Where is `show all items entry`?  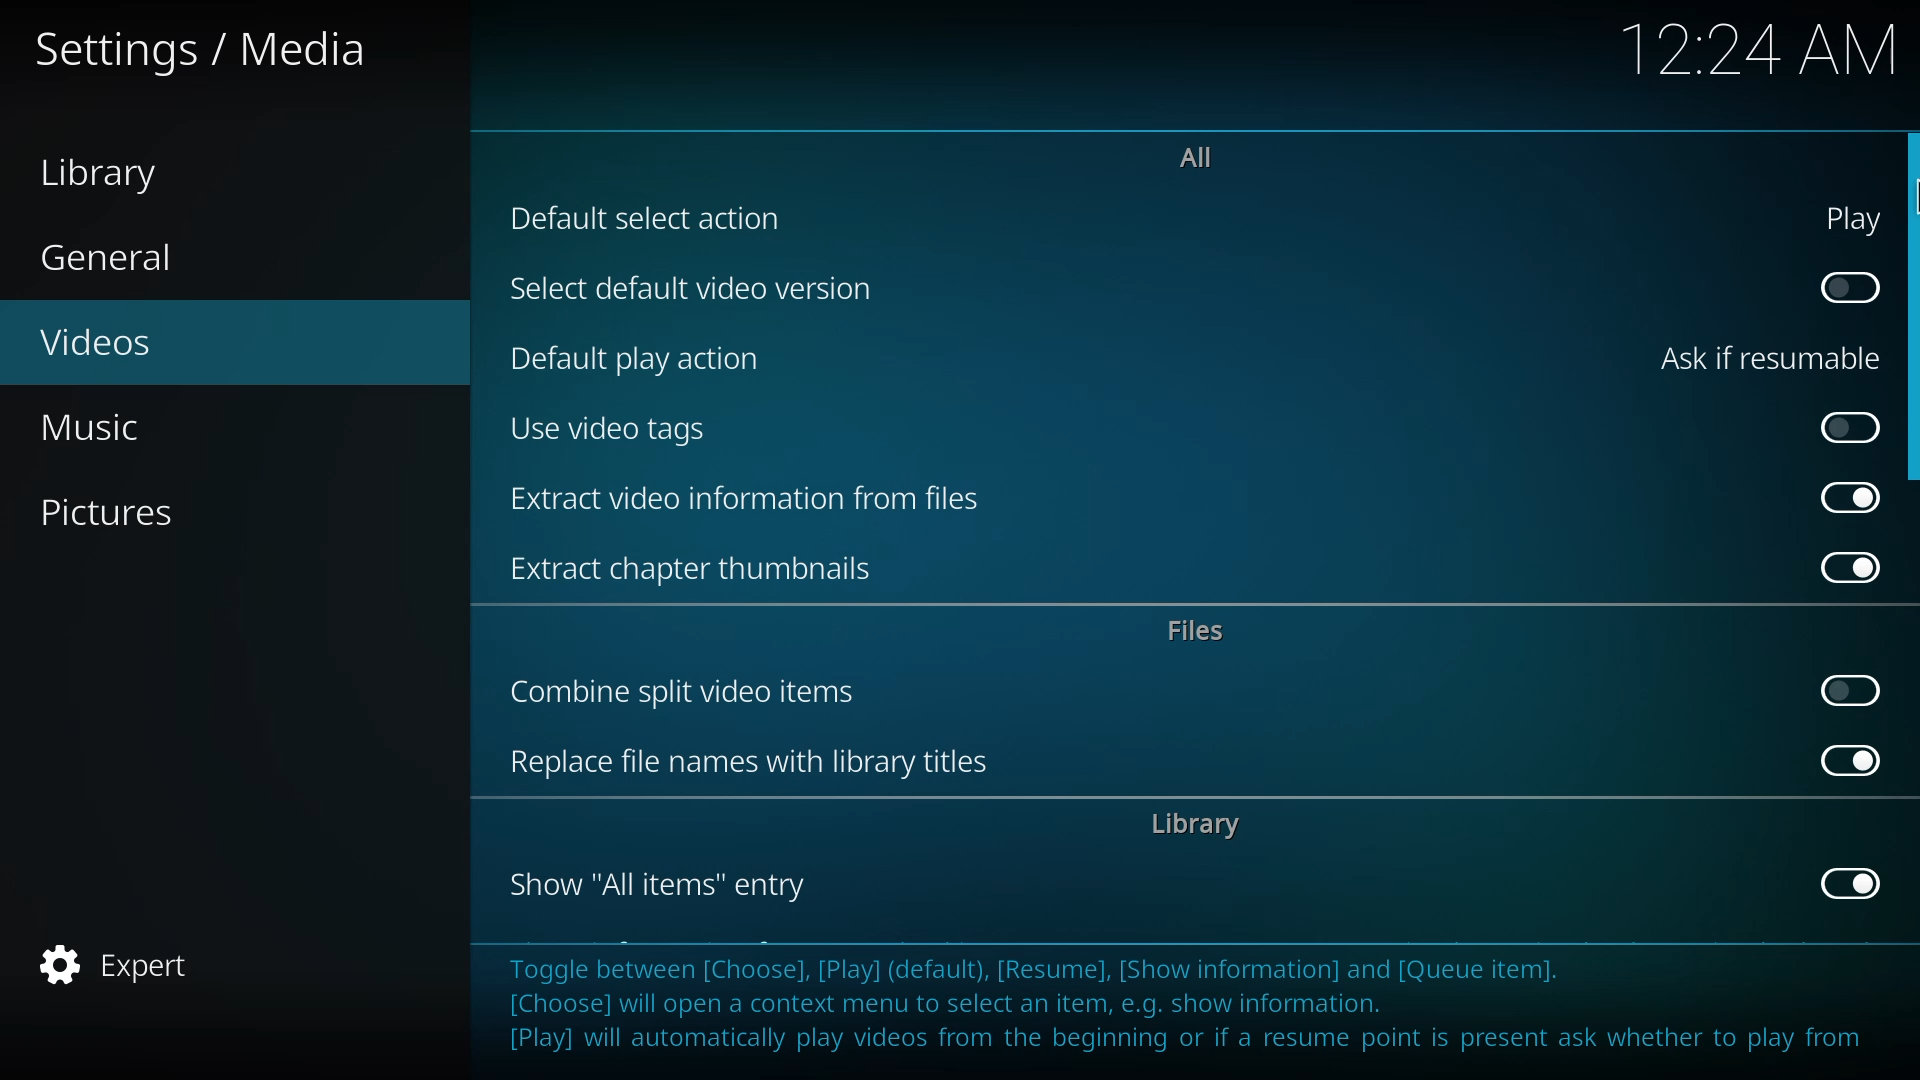
show all items entry is located at coordinates (657, 886).